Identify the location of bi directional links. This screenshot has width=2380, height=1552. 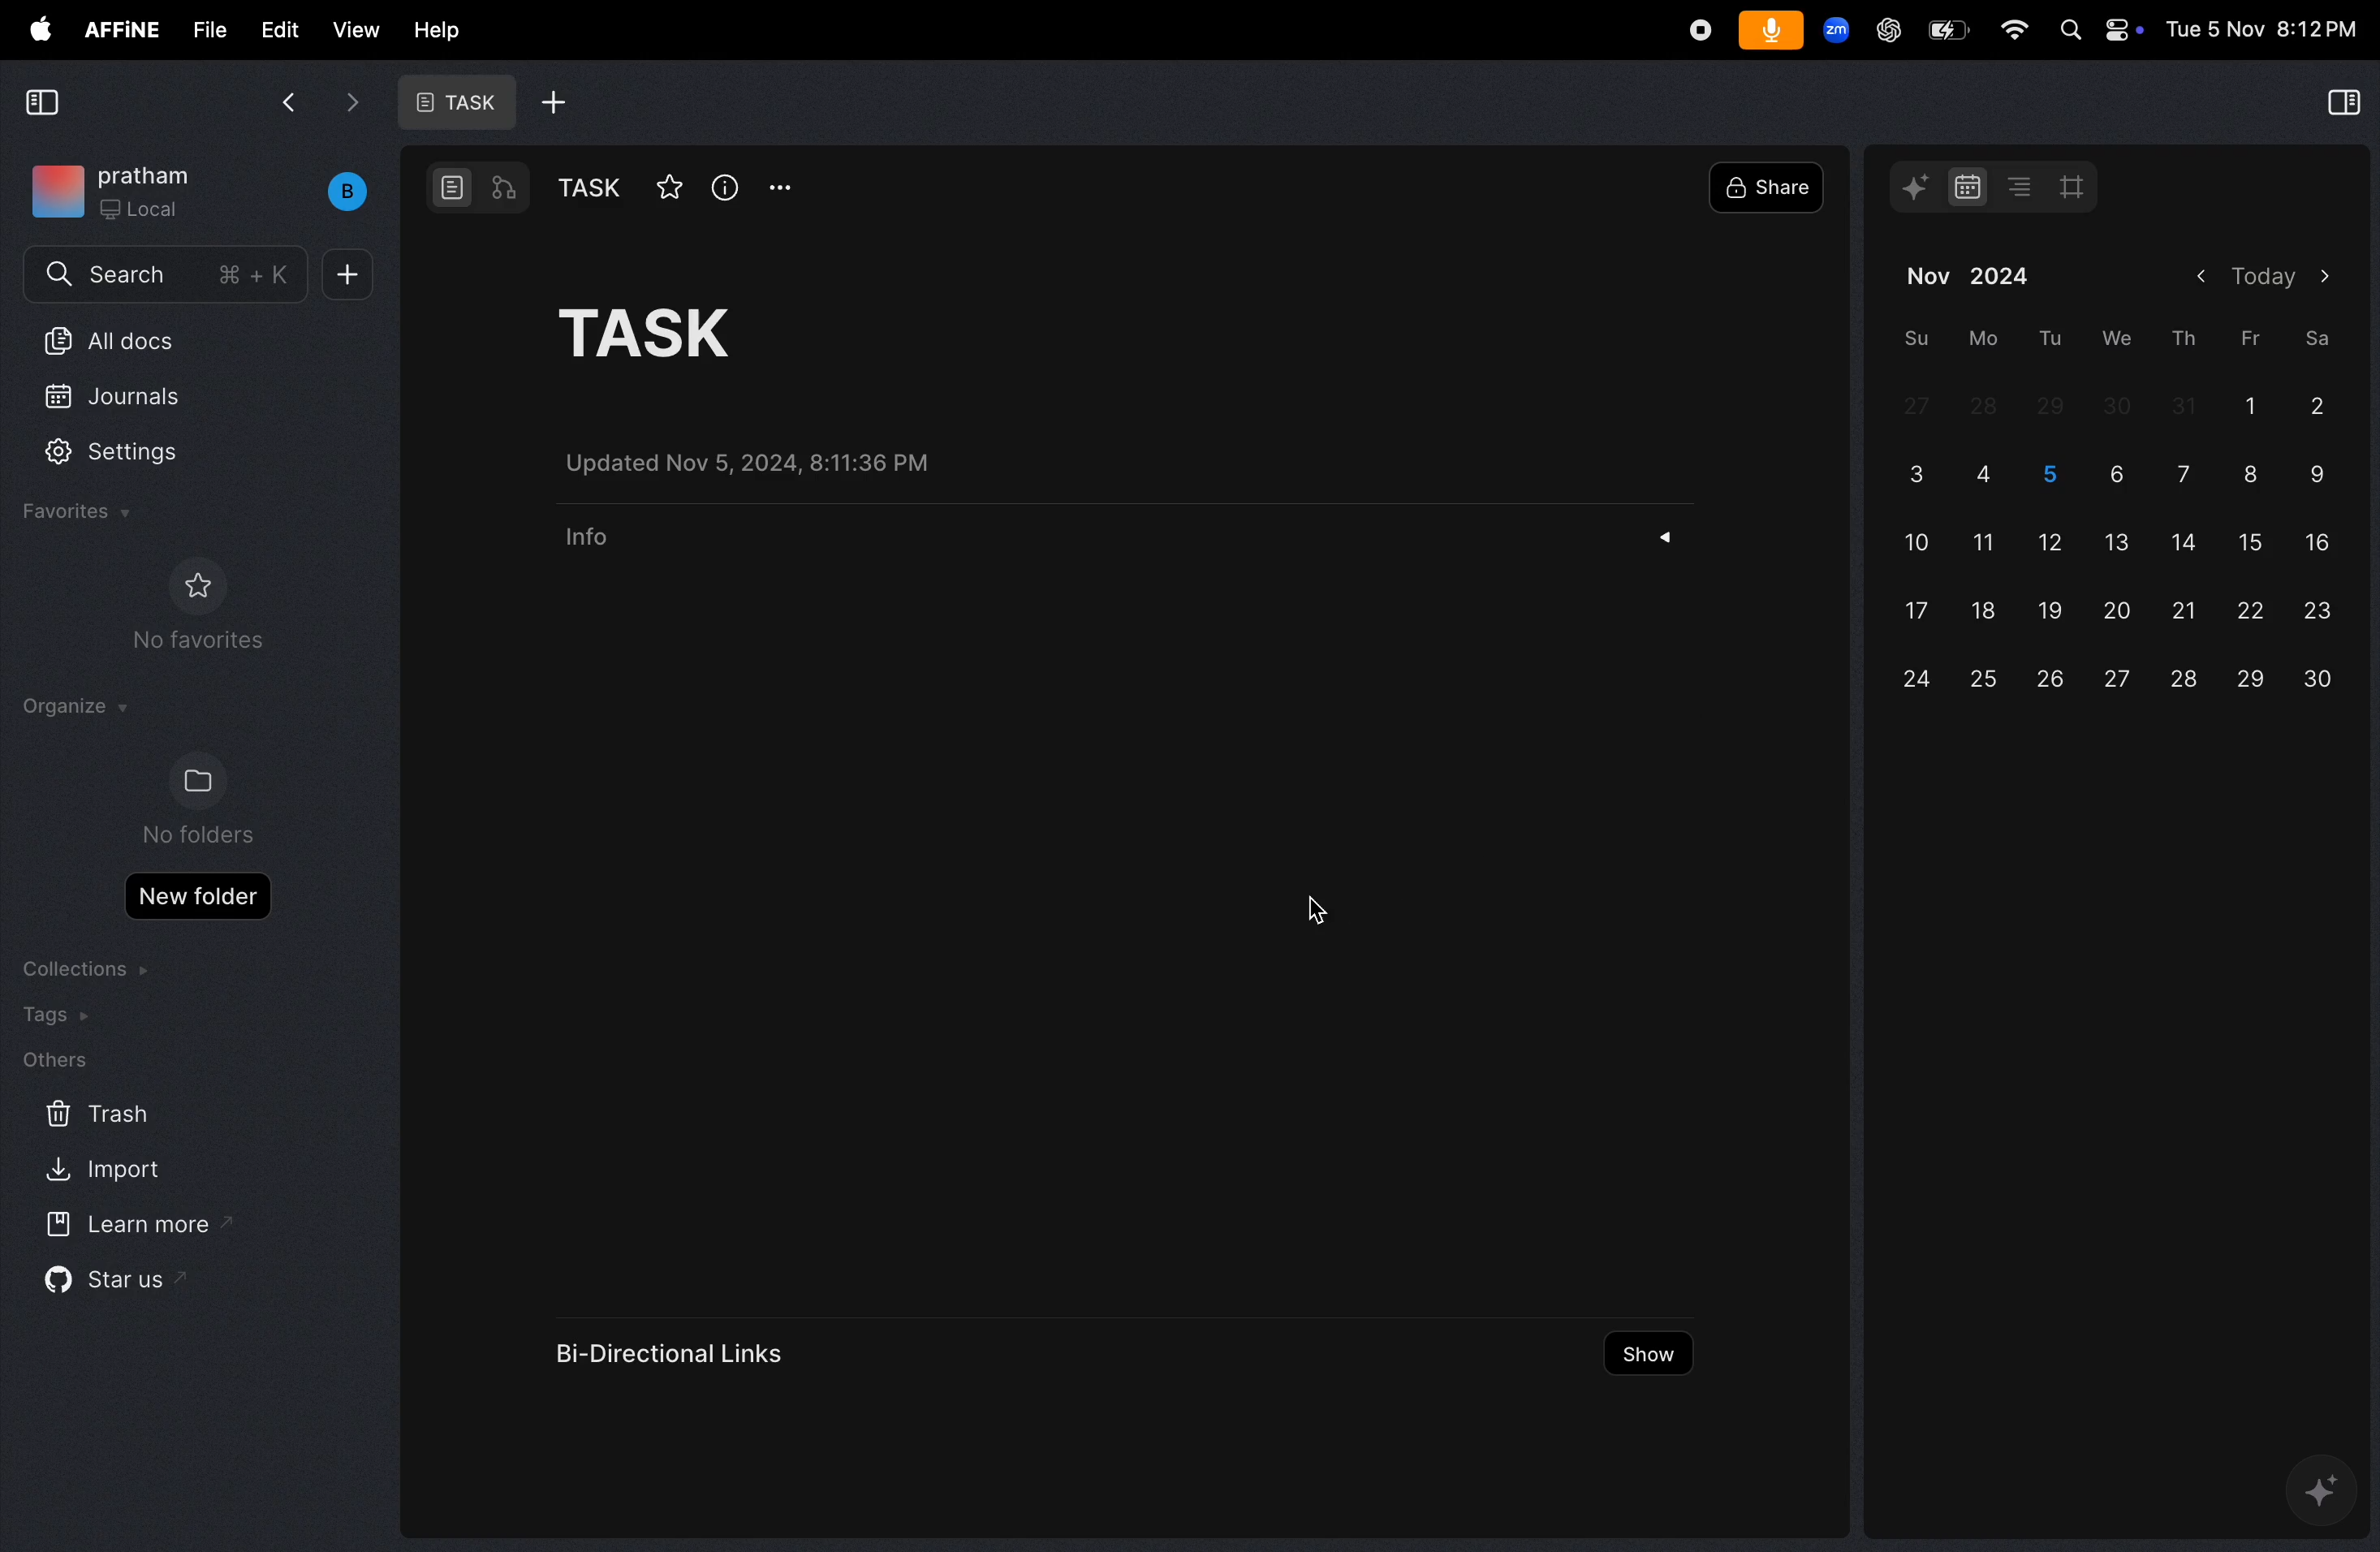
(676, 1347).